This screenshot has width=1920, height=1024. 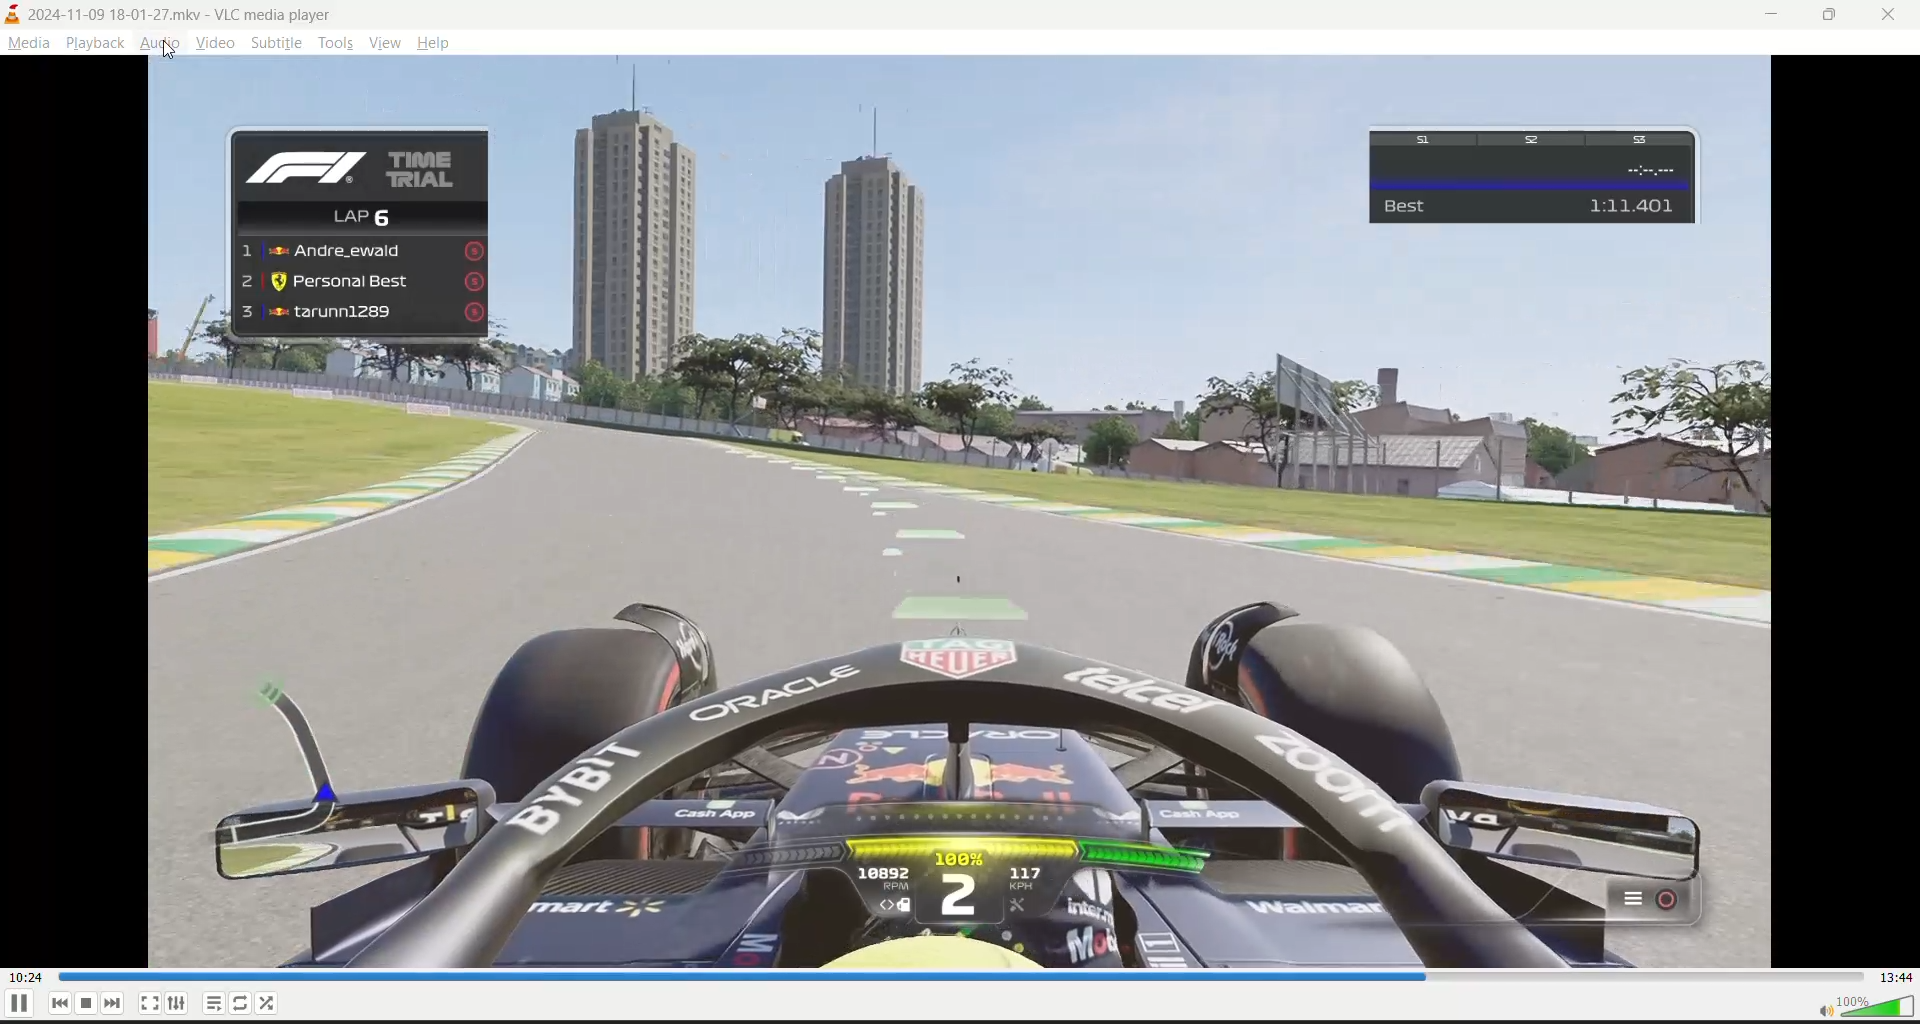 I want to click on previous, so click(x=55, y=1004).